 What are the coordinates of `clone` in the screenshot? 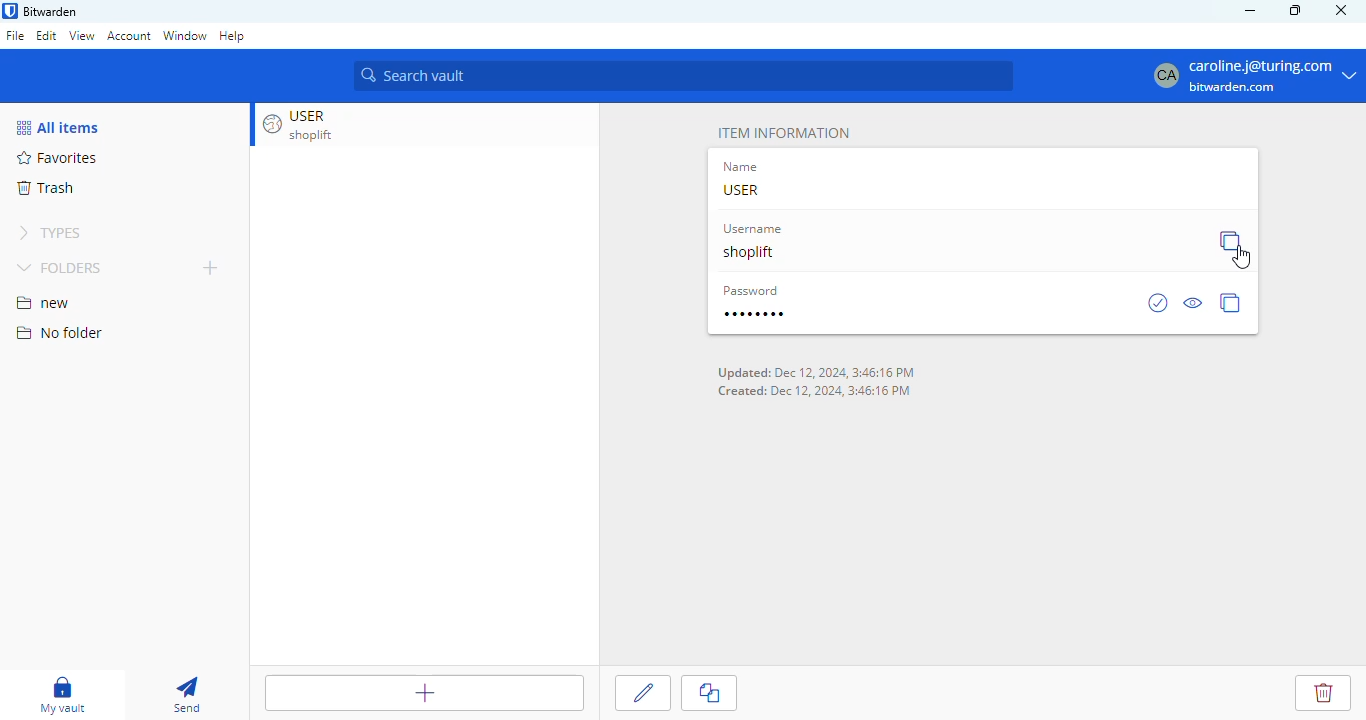 It's located at (715, 694).